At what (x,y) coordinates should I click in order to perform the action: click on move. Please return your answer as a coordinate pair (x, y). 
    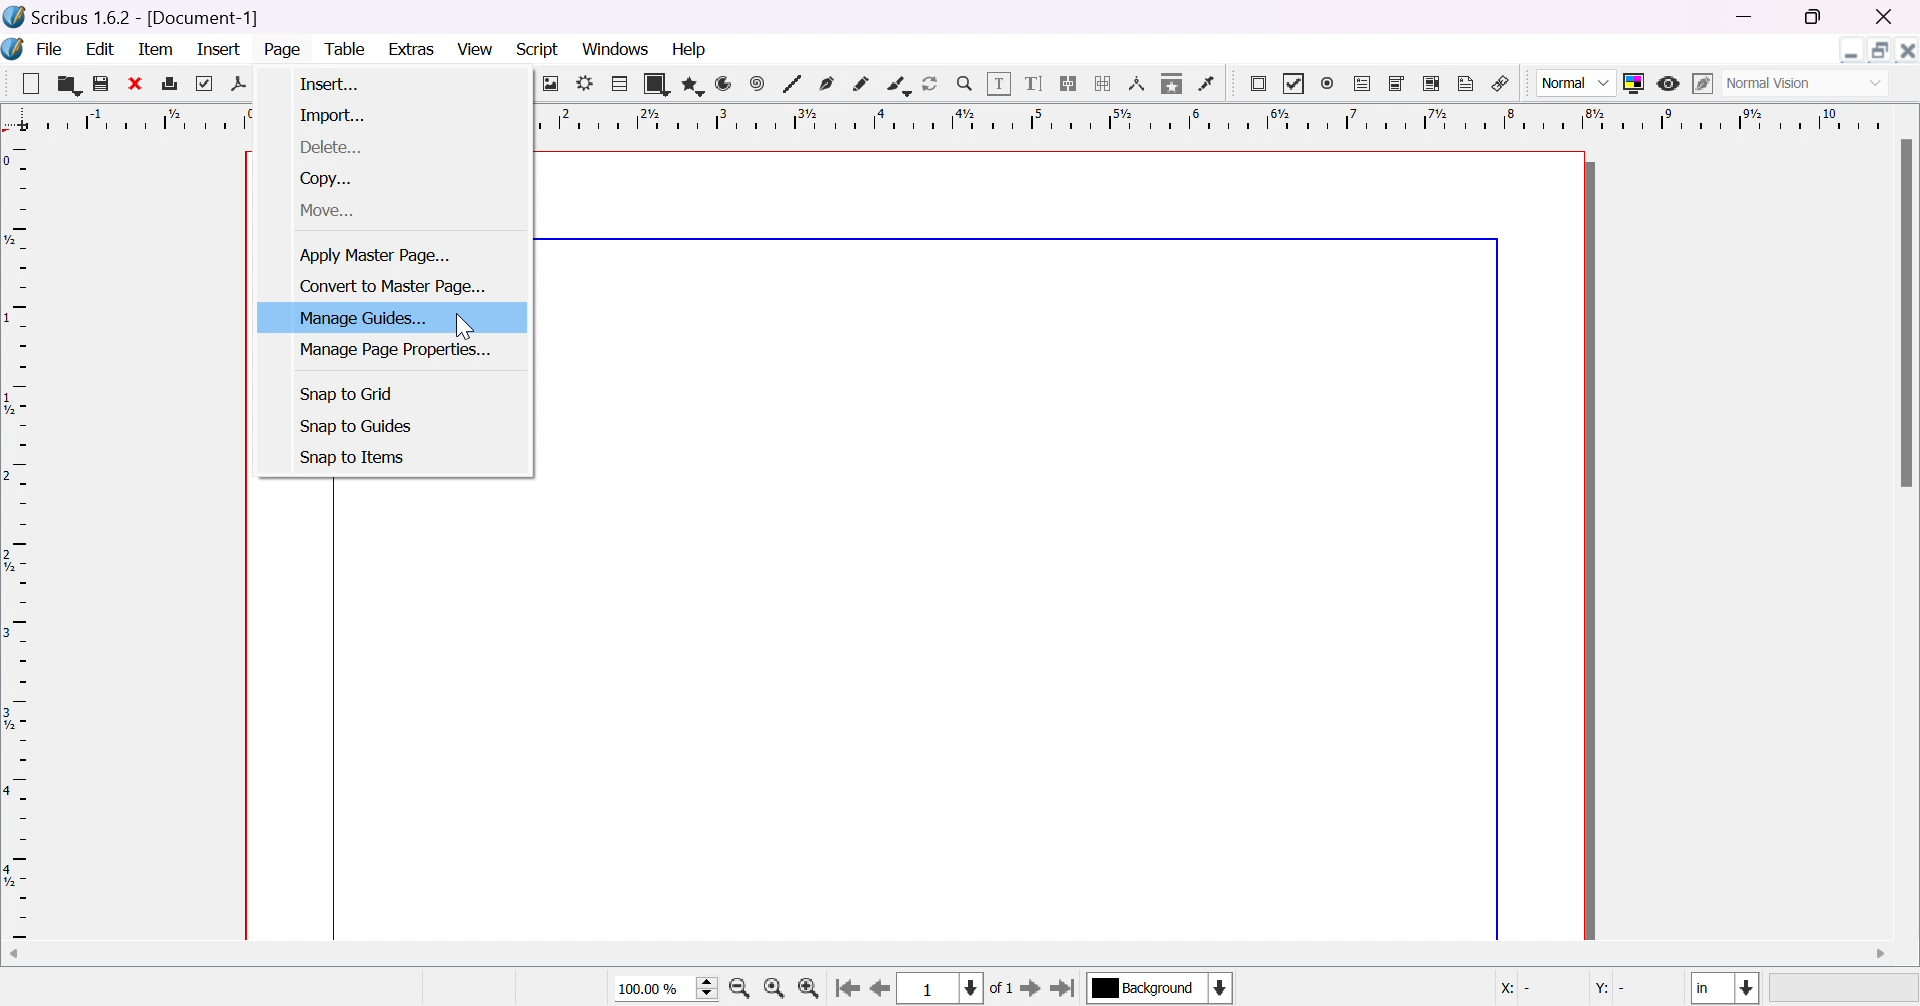
    Looking at the image, I should click on (339, 210).